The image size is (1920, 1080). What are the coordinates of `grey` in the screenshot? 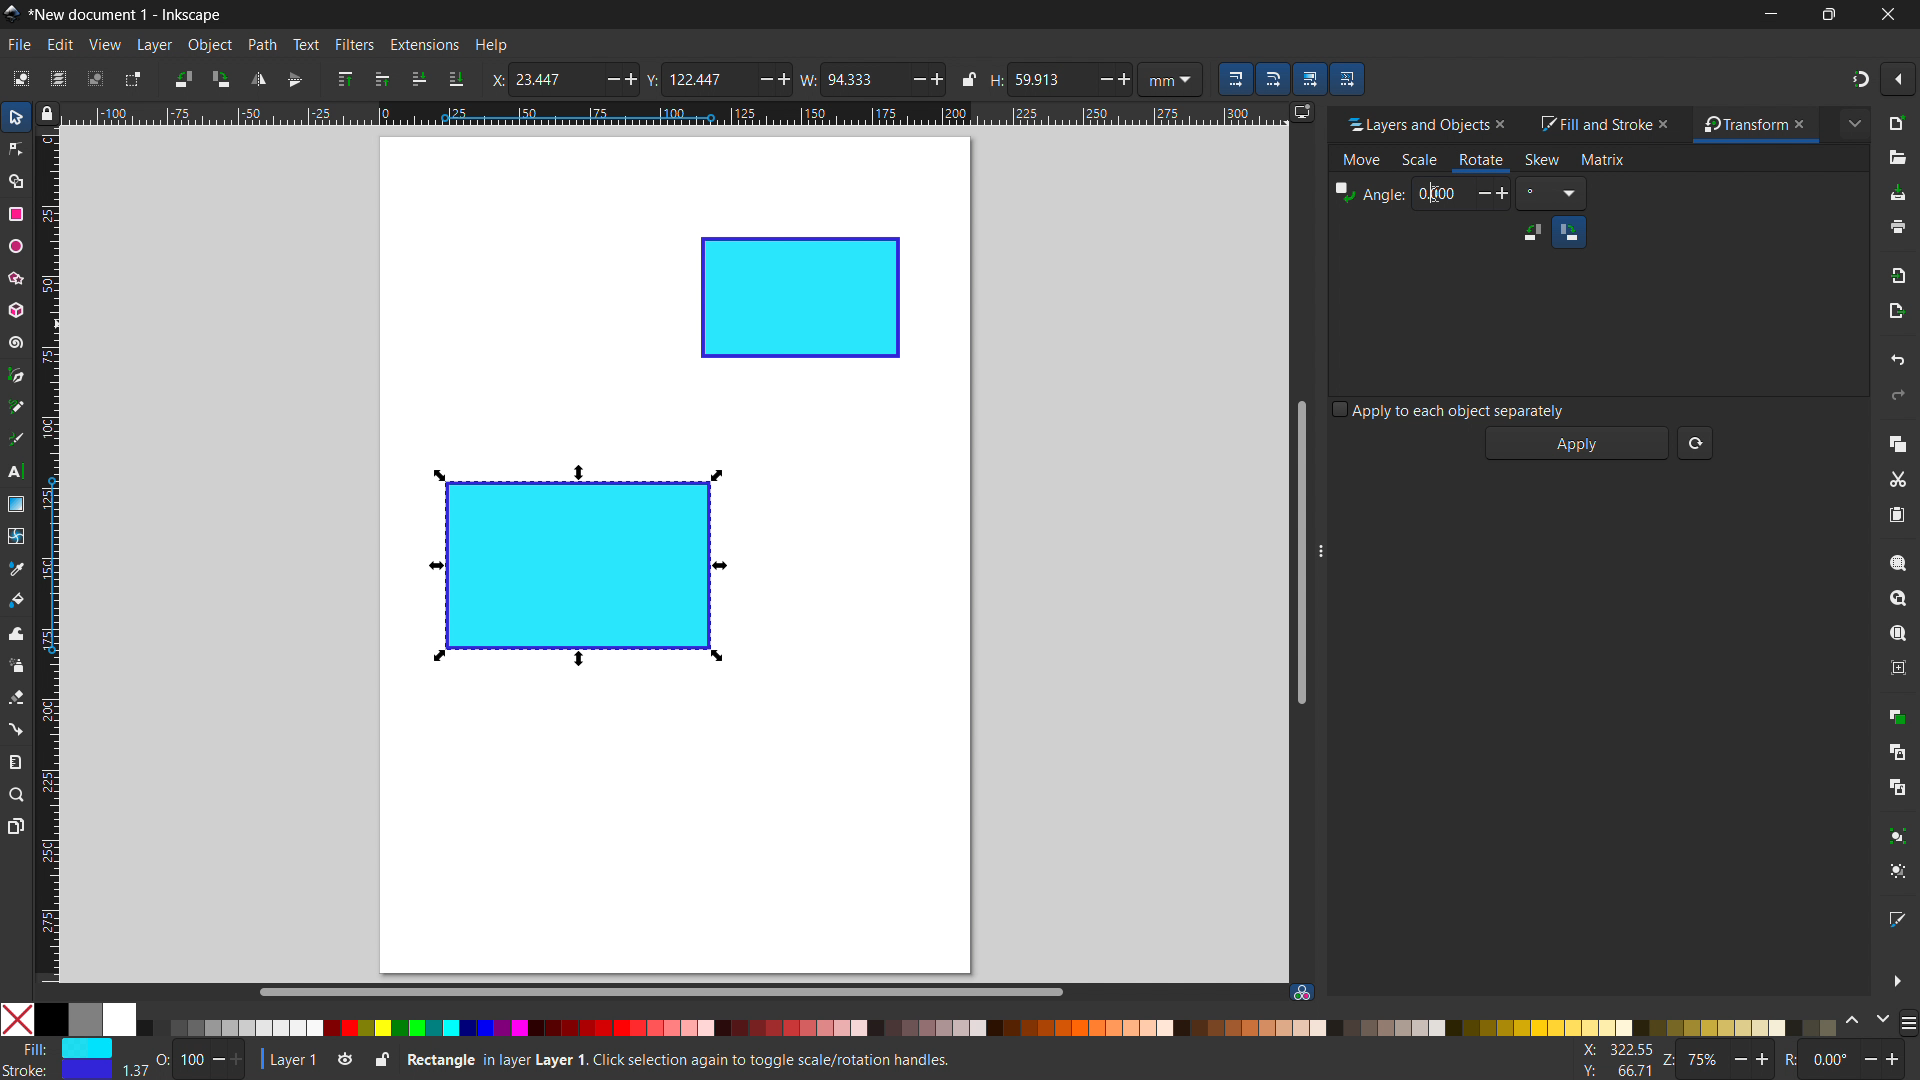 It's located at (84, 1019).